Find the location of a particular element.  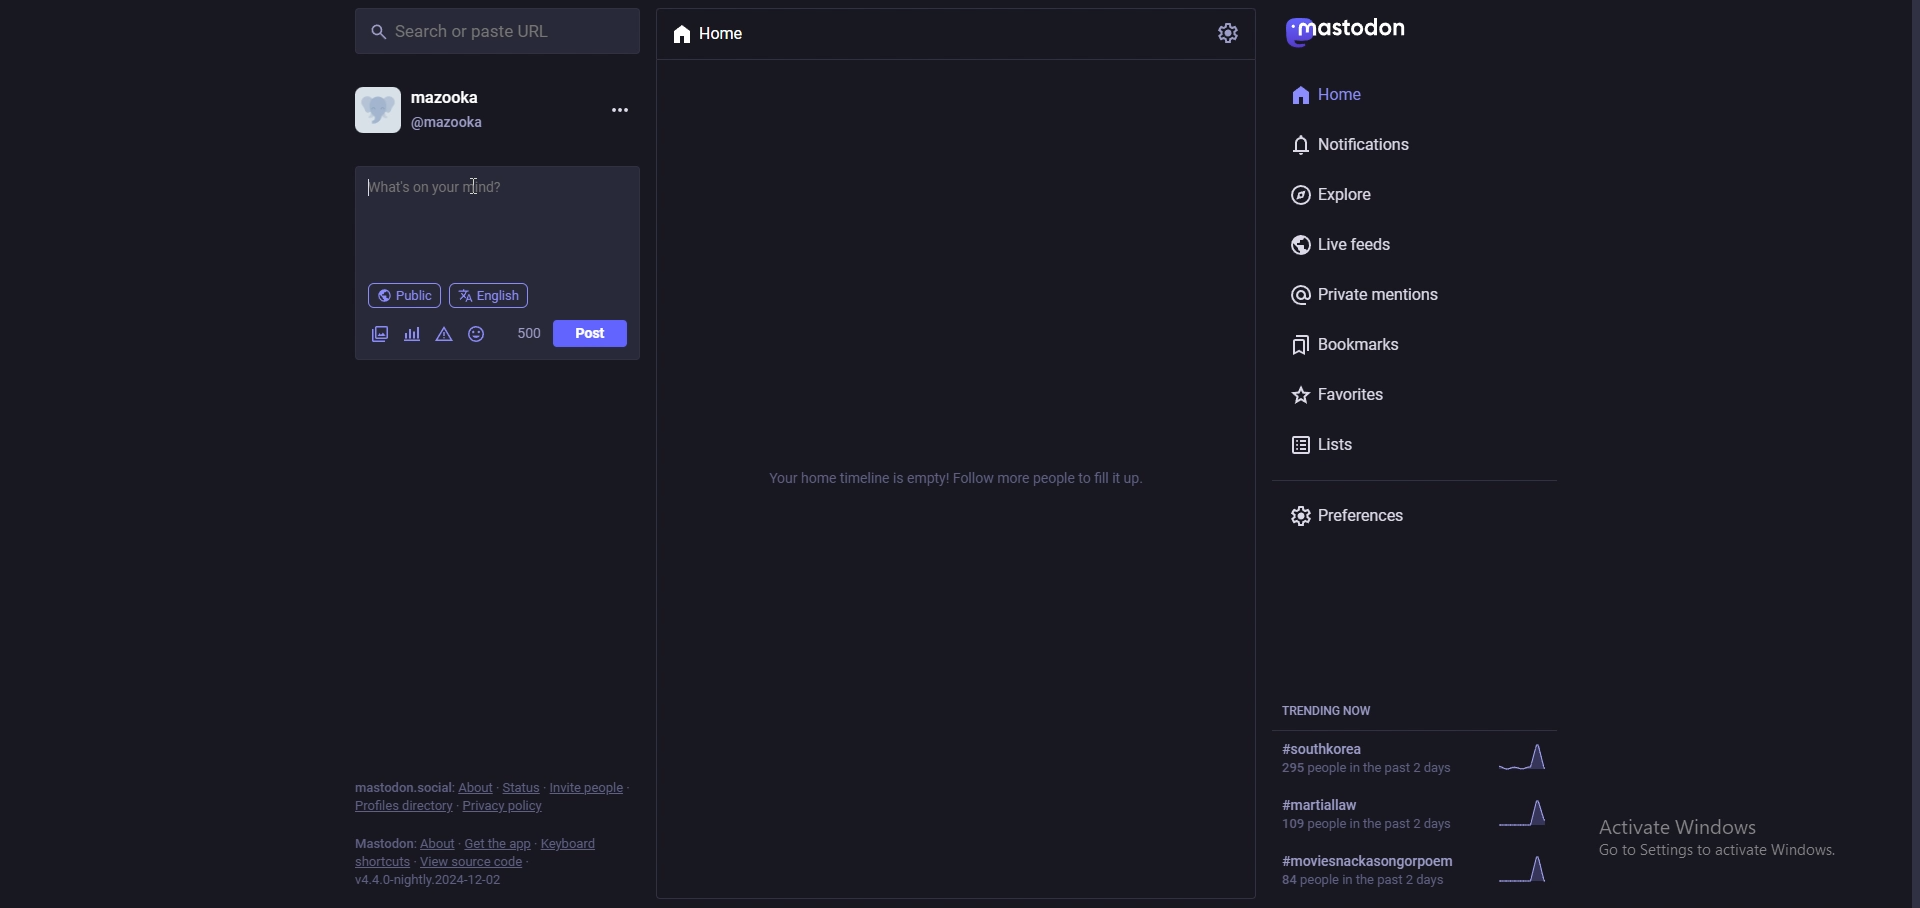

mastodon social is located at coordinates (400, 787).